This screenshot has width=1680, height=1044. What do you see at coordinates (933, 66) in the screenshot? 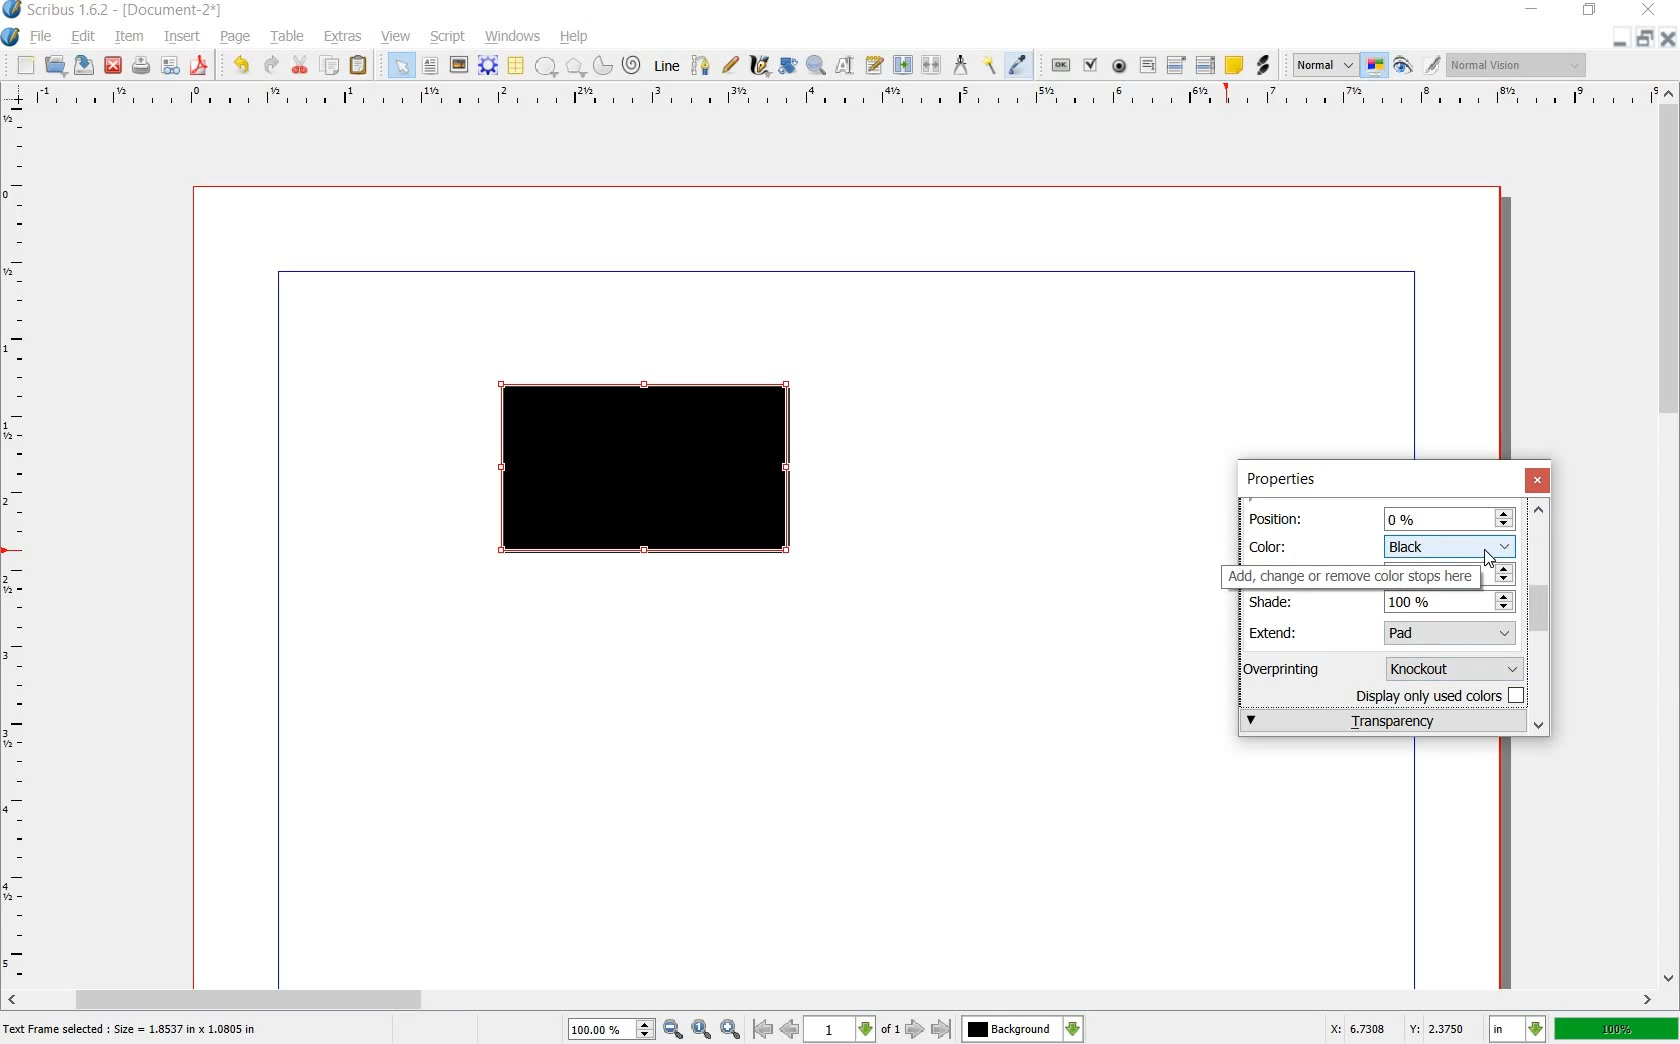
I see `unlink text frame` at bounding box center [933, 66].